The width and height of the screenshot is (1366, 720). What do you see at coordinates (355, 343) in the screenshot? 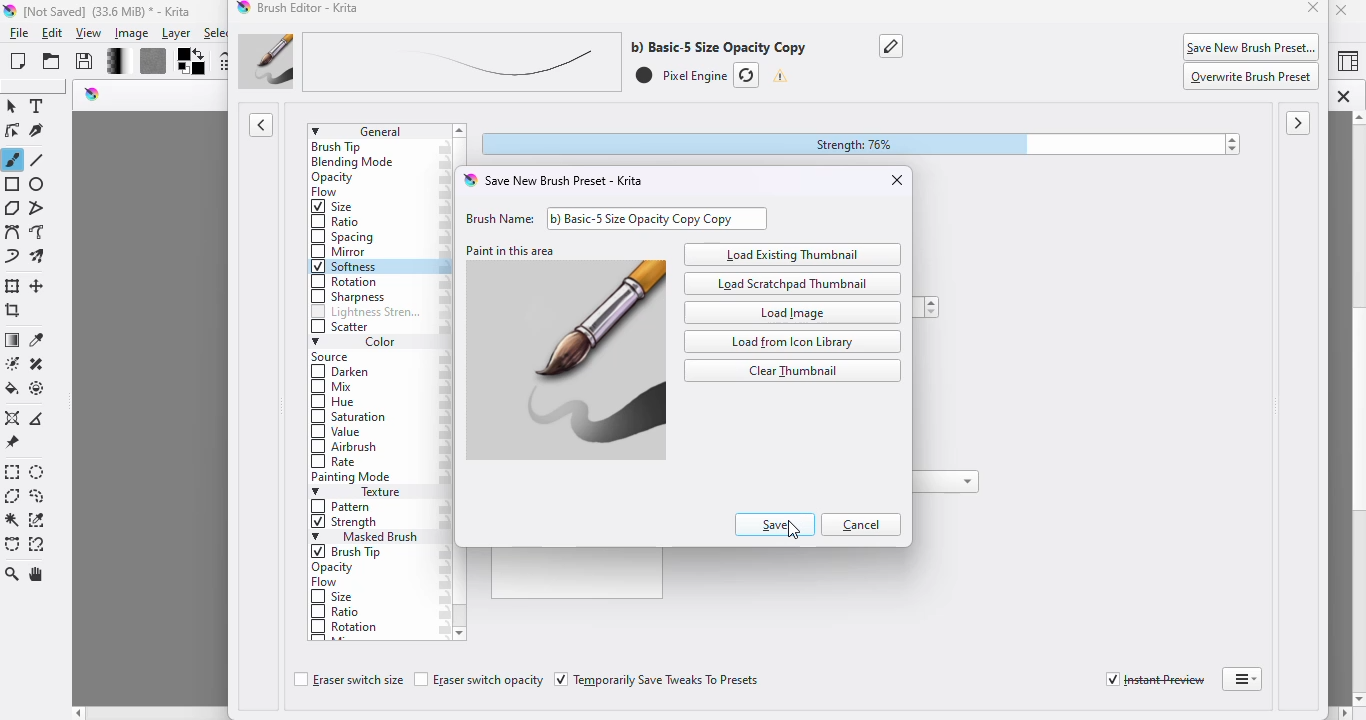
I see `color` at bounding box center [355, 343].